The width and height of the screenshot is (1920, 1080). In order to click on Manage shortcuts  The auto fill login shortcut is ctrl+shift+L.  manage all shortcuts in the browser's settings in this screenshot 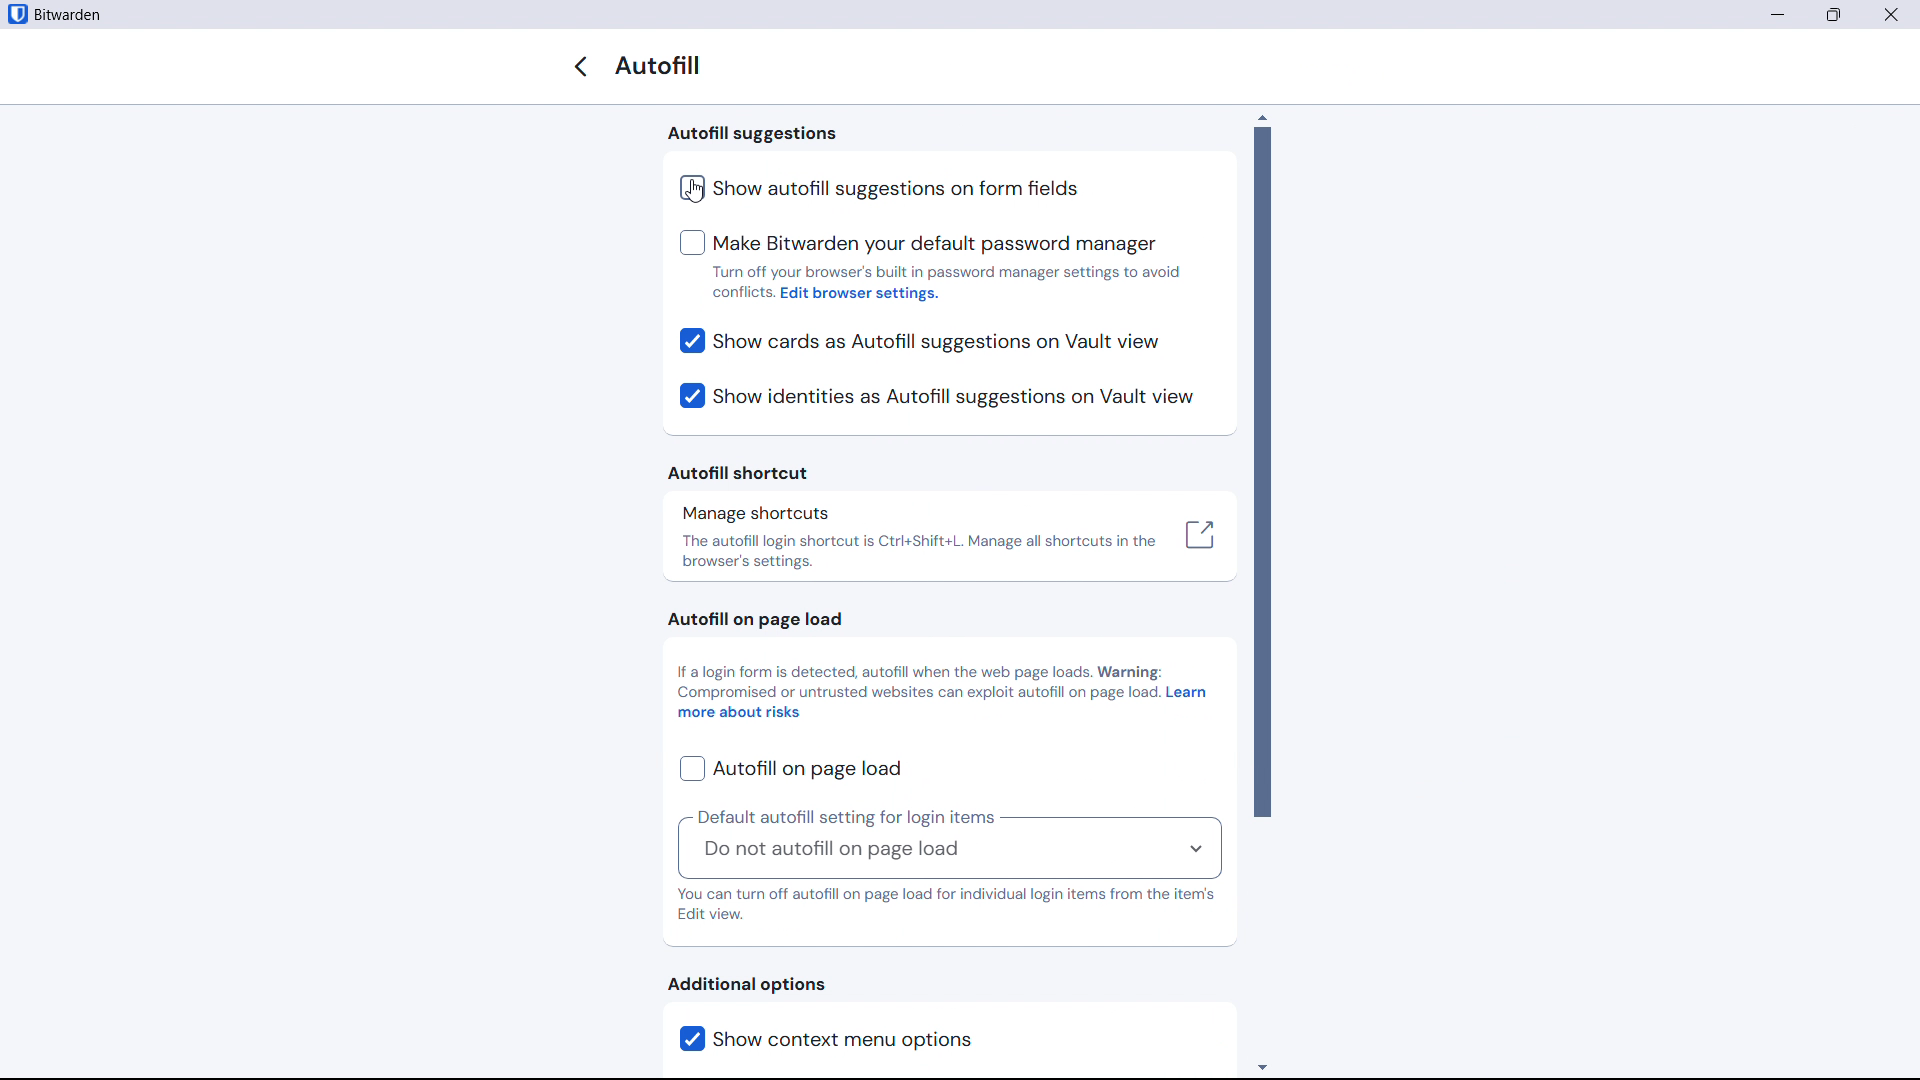, I will do `click(950, 538)`.